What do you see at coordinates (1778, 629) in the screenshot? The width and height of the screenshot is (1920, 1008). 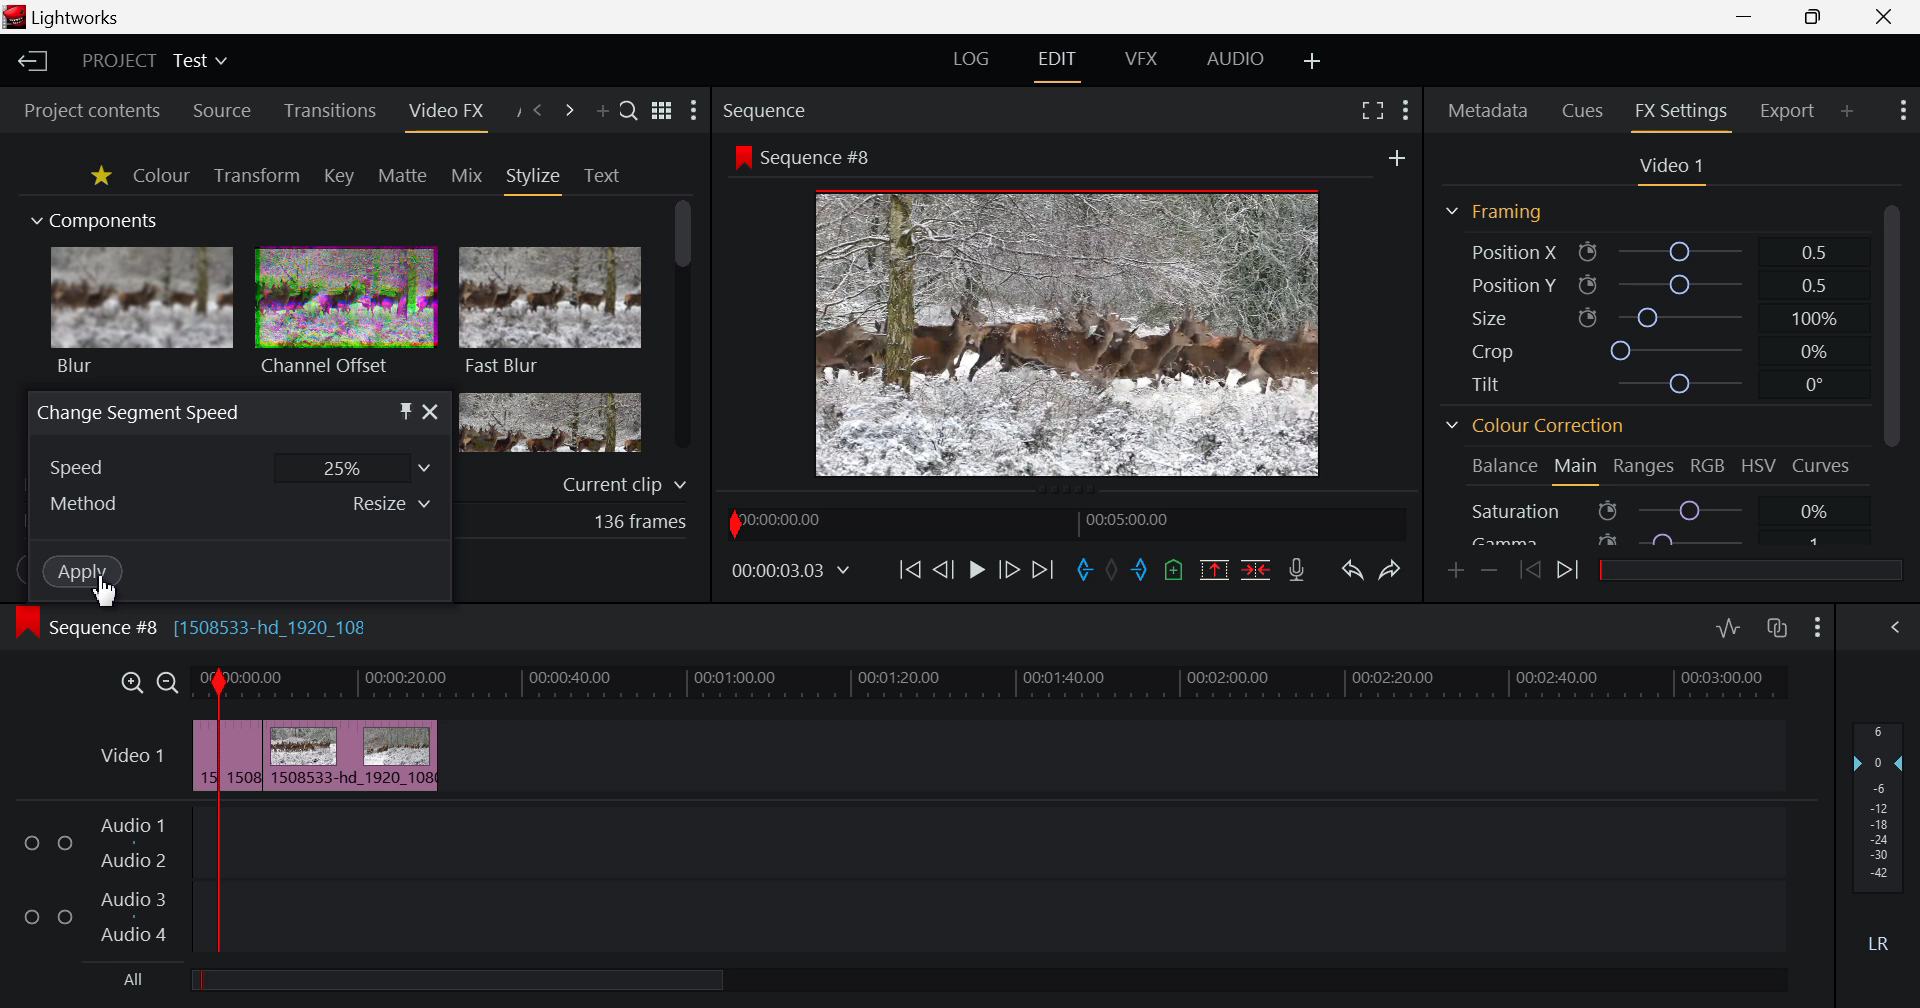 I see `Toggle auto track sync` at bounding box center [1778, 629].